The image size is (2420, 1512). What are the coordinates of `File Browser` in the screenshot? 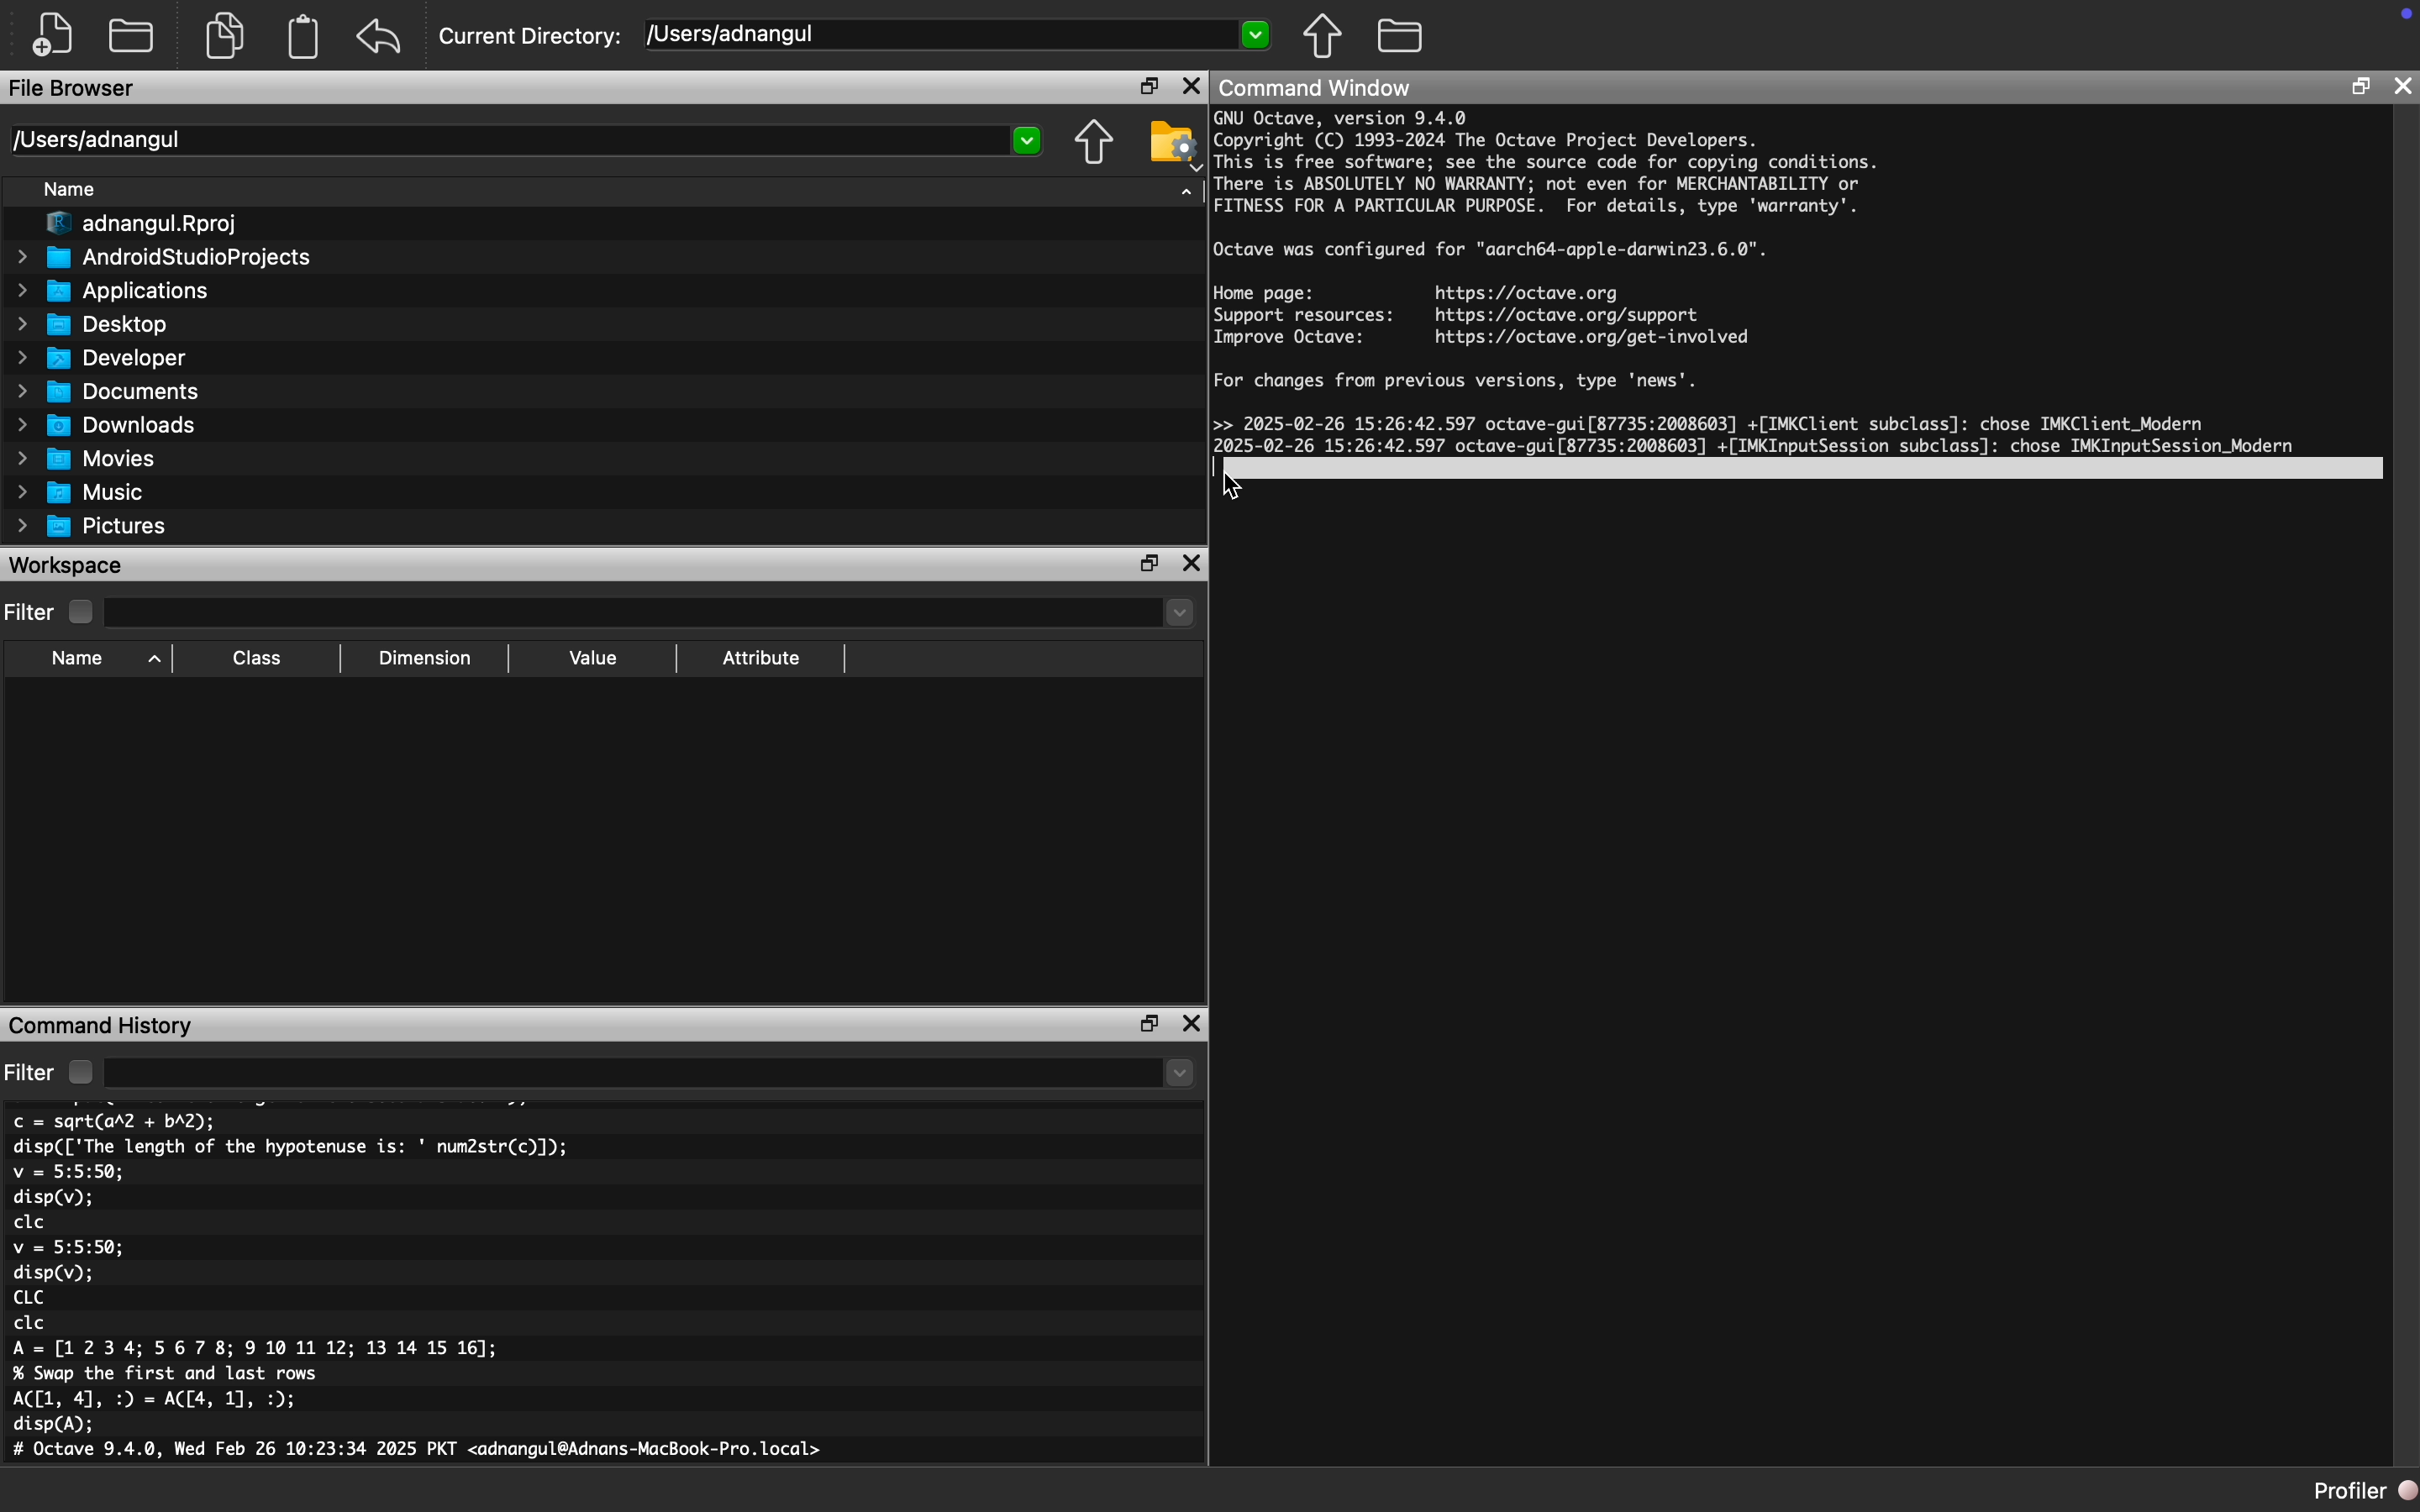 It's located at (75, 89).